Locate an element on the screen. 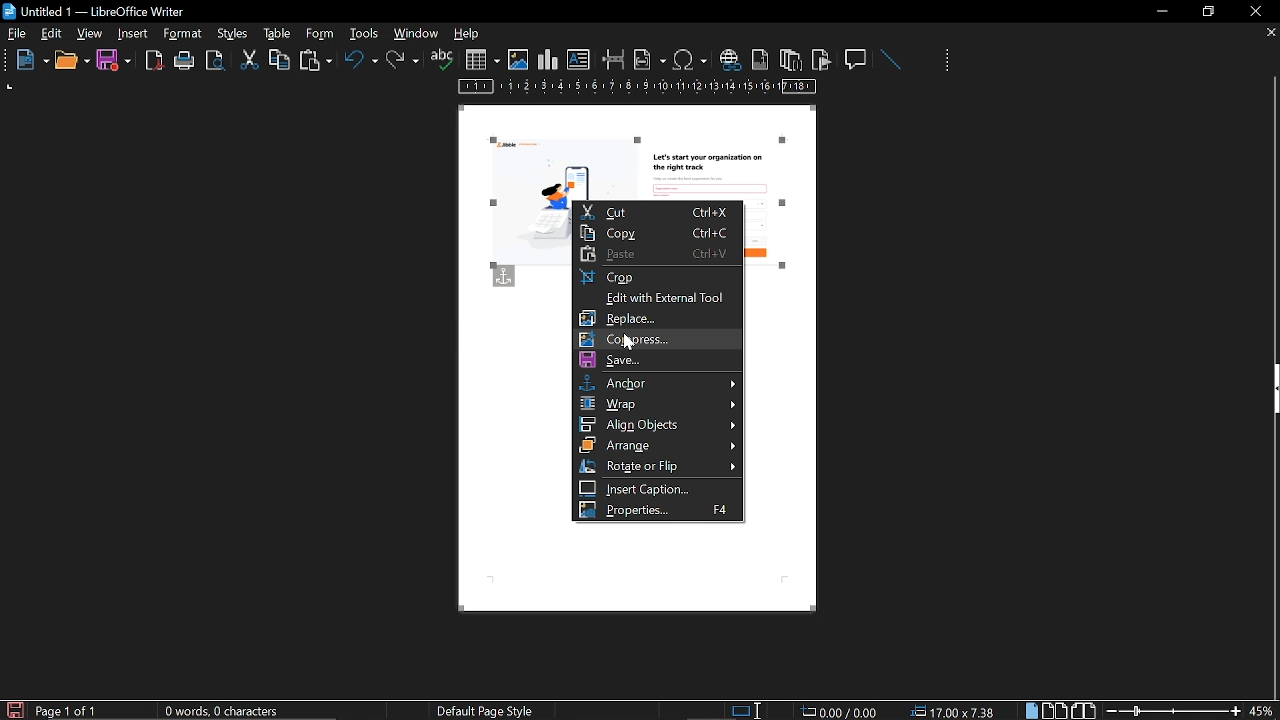 The width and height of the screenshot is (1280, 720). toggle print preview is located at coordinates (218, 61).